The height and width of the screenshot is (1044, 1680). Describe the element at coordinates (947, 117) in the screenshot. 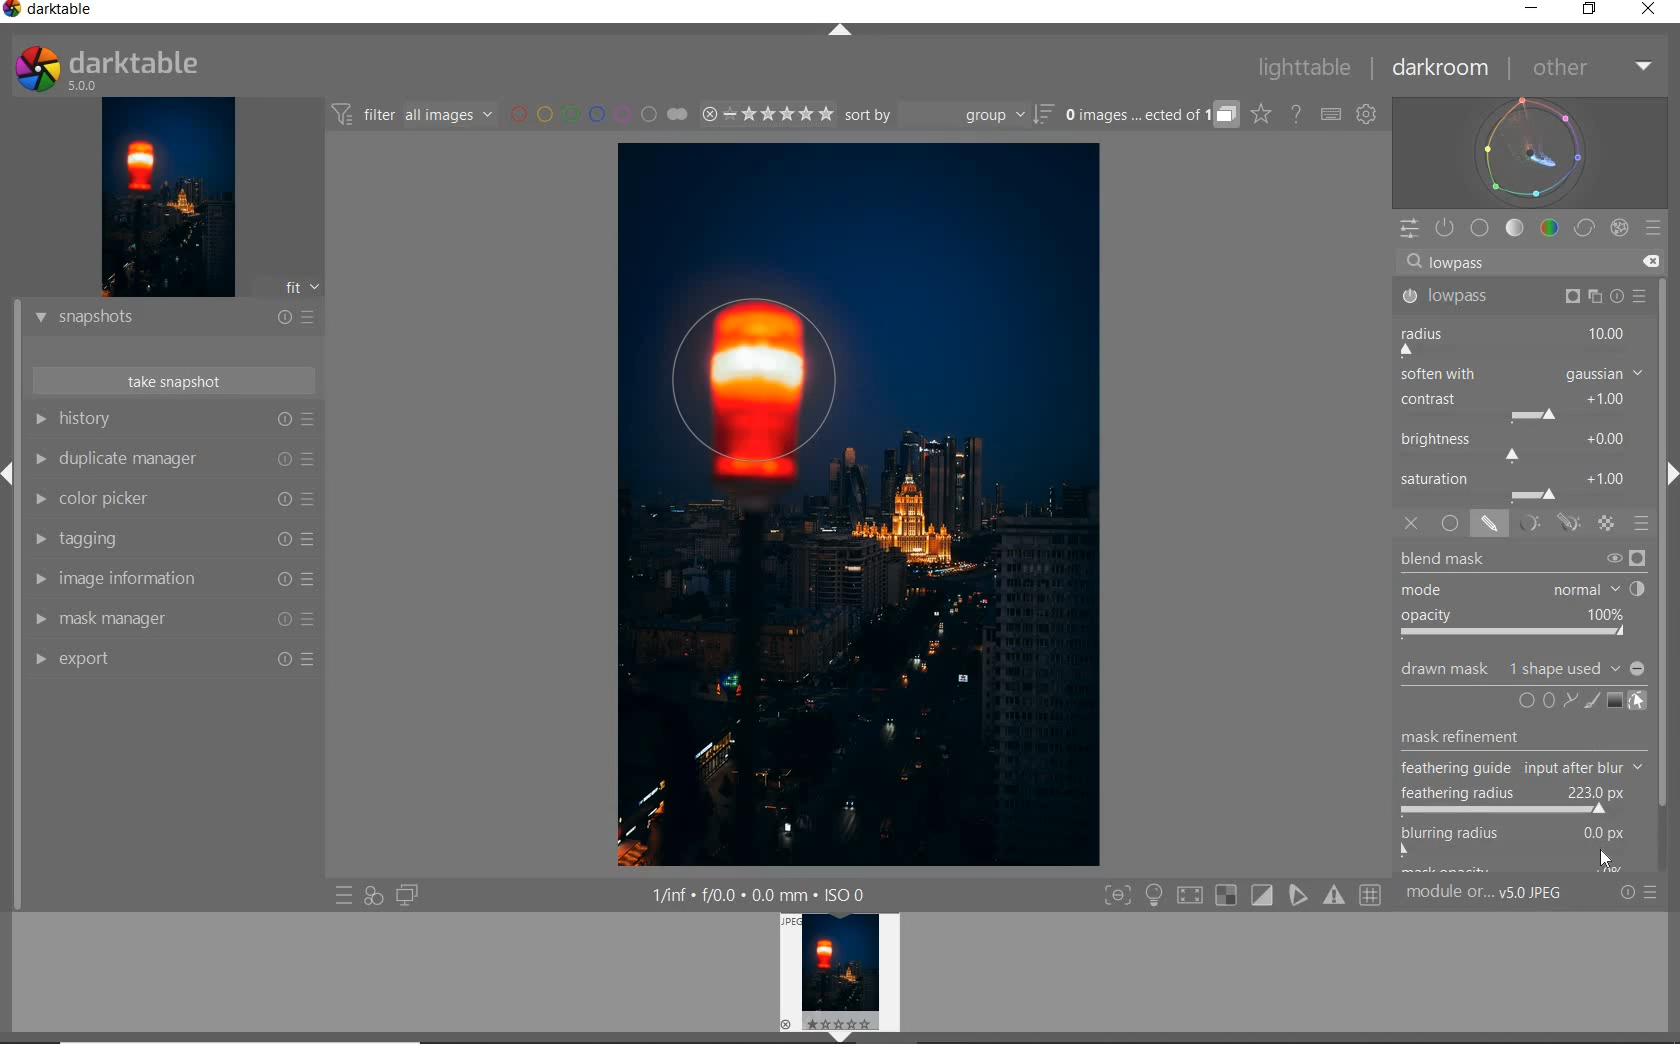

I see `SORT` at that location.